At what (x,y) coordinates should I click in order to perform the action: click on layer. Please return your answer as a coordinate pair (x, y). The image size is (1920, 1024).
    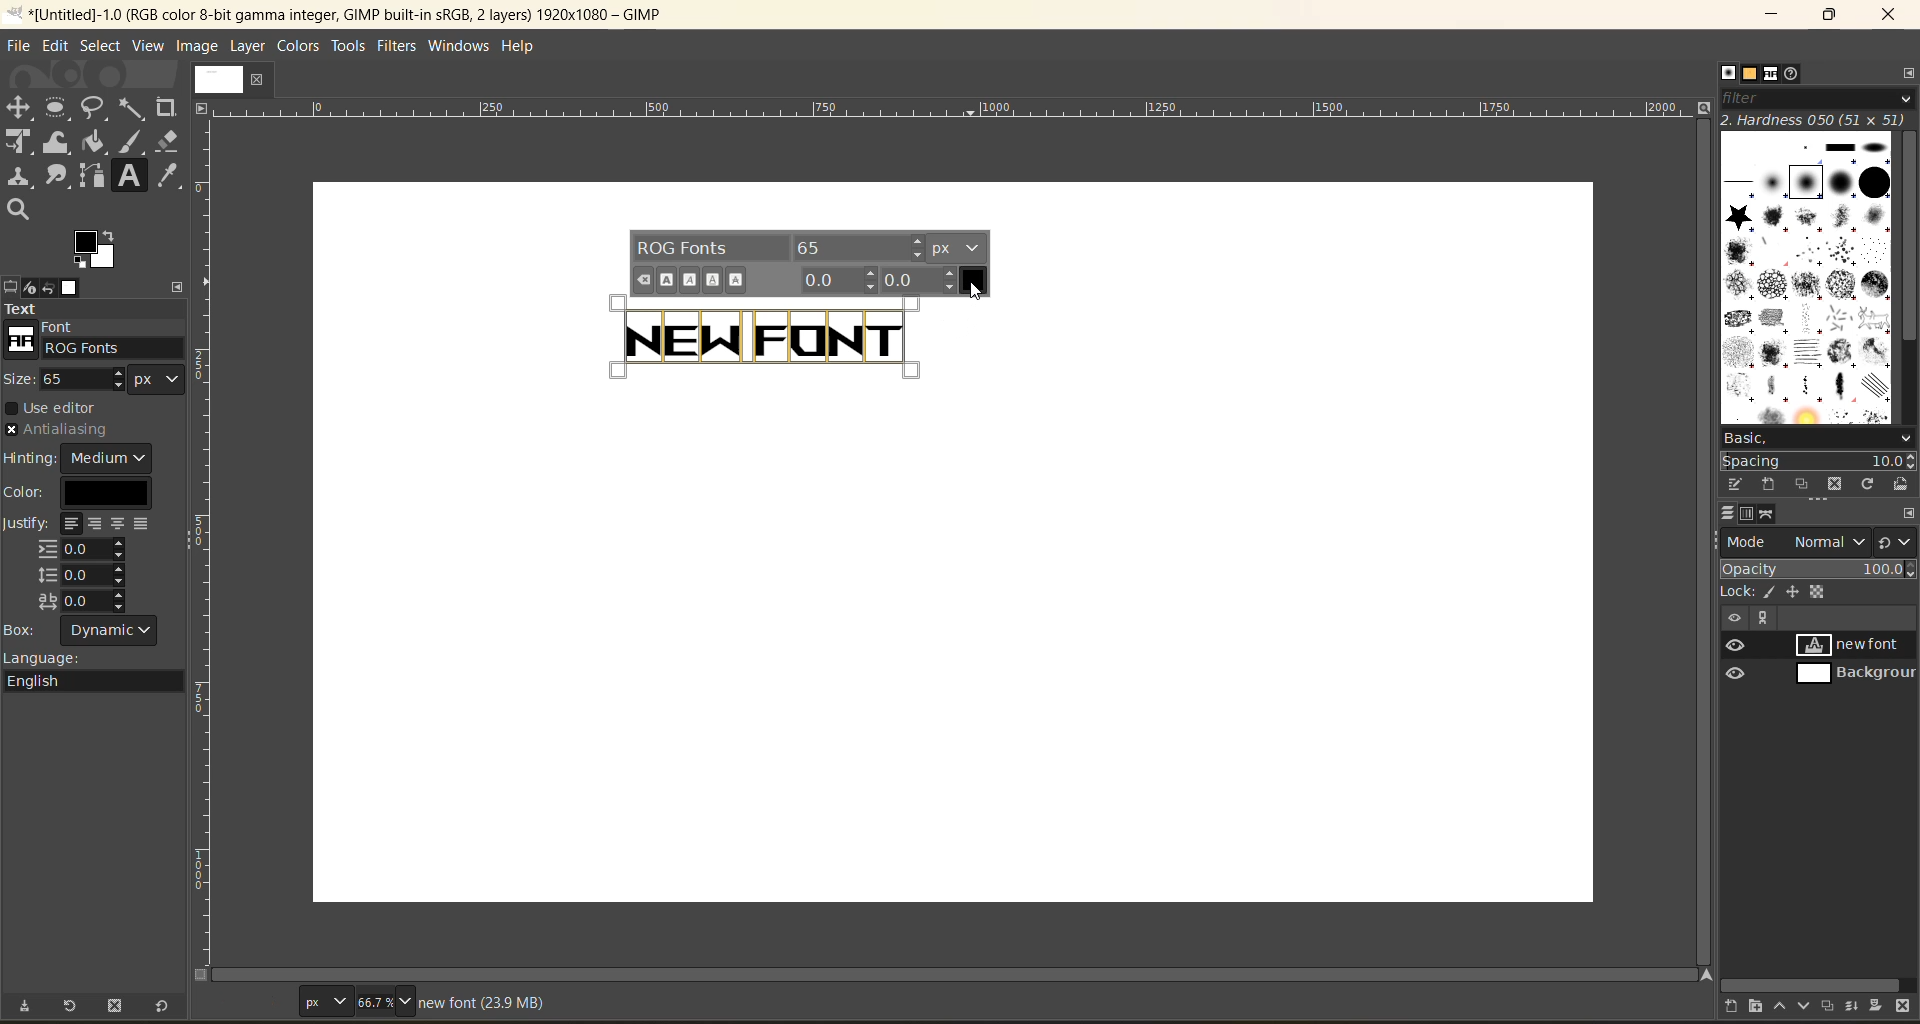
    Looking at the image, I should click on (250, 48).